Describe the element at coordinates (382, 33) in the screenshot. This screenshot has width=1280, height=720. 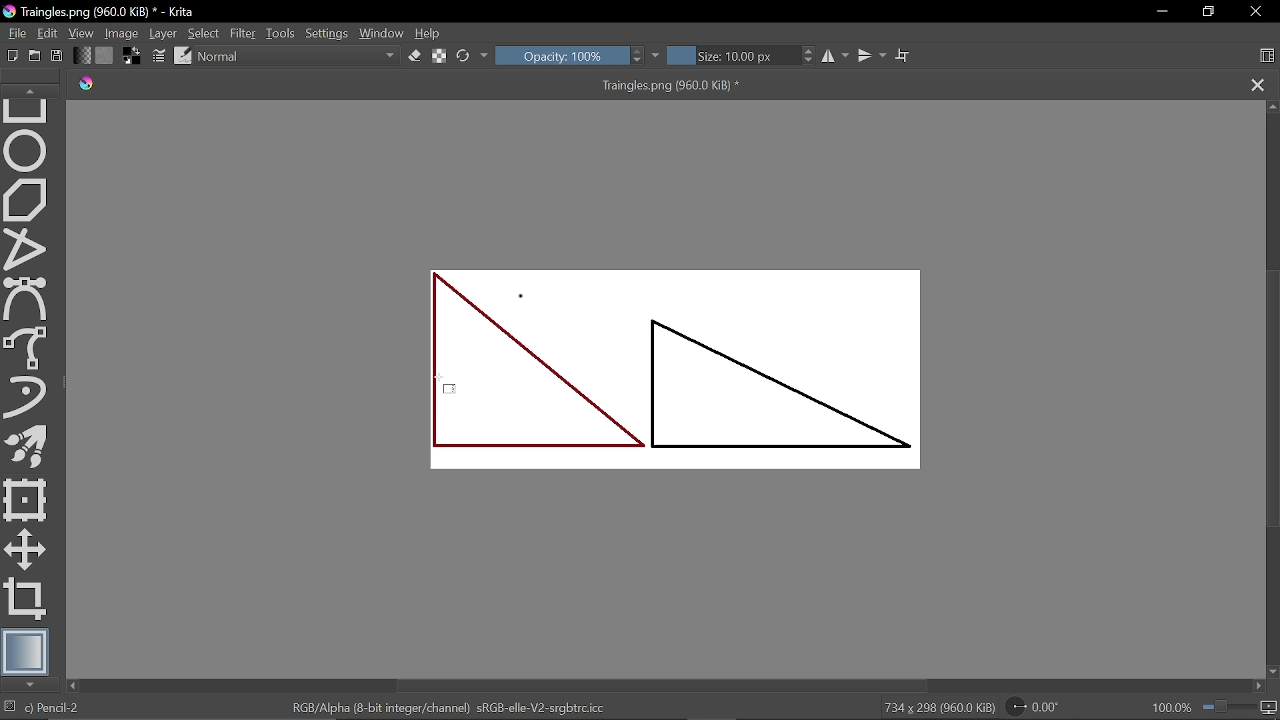
I see `Window` at that location.